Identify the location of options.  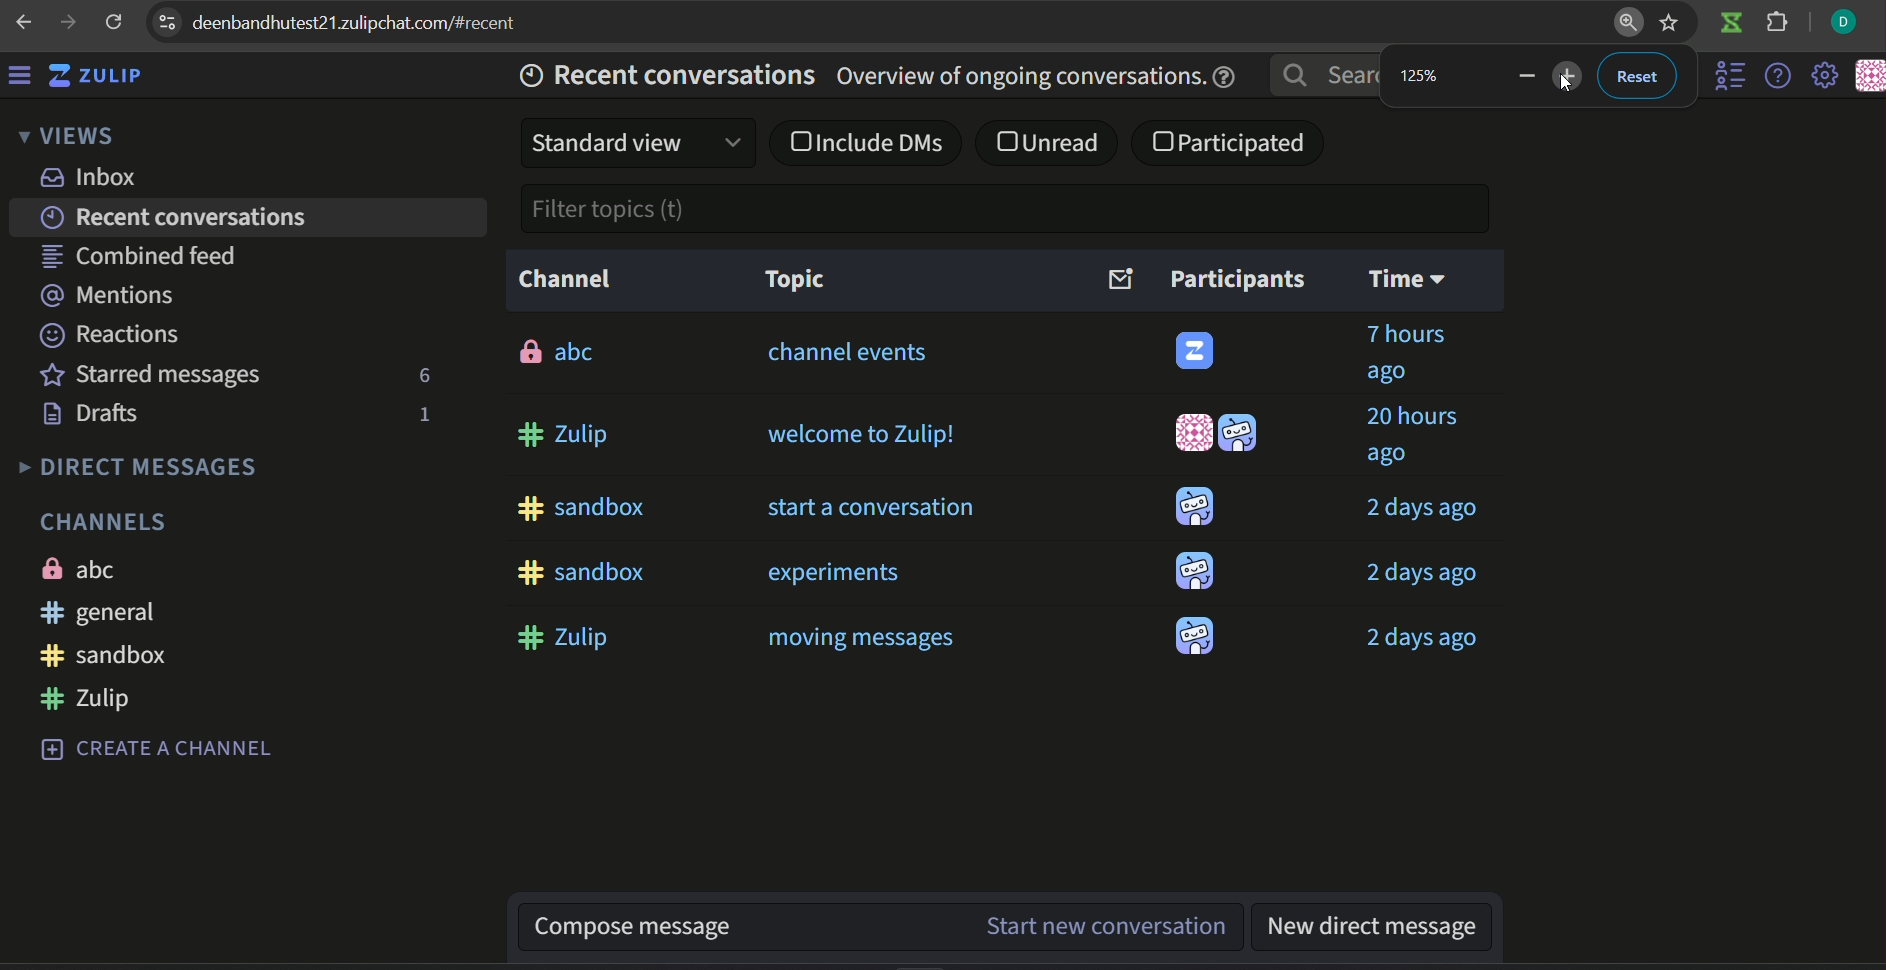
(166, 20).